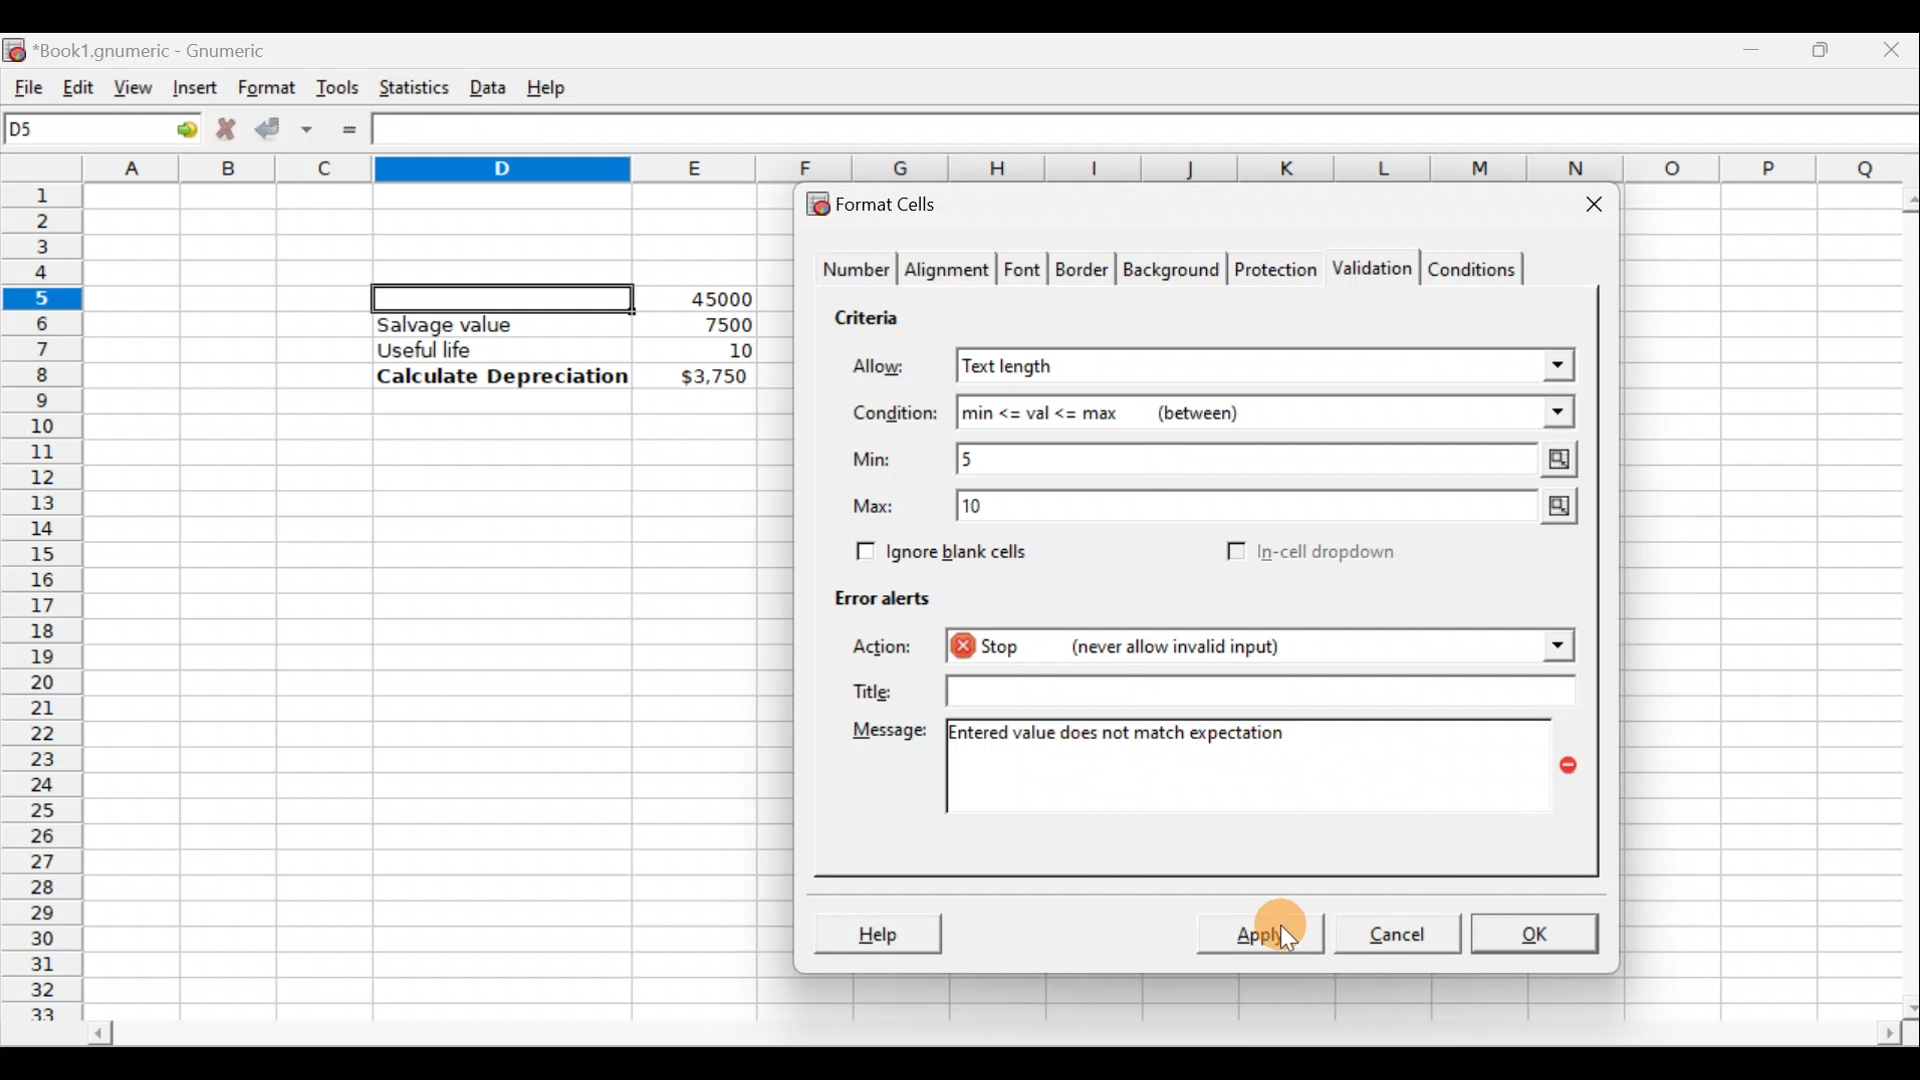 The height and width of the screenshot is (1080, 1920). What do you see at coordinates (1267, 367) in the screenshot?
I see `Text length selected` at bounding box center [1267, 367].